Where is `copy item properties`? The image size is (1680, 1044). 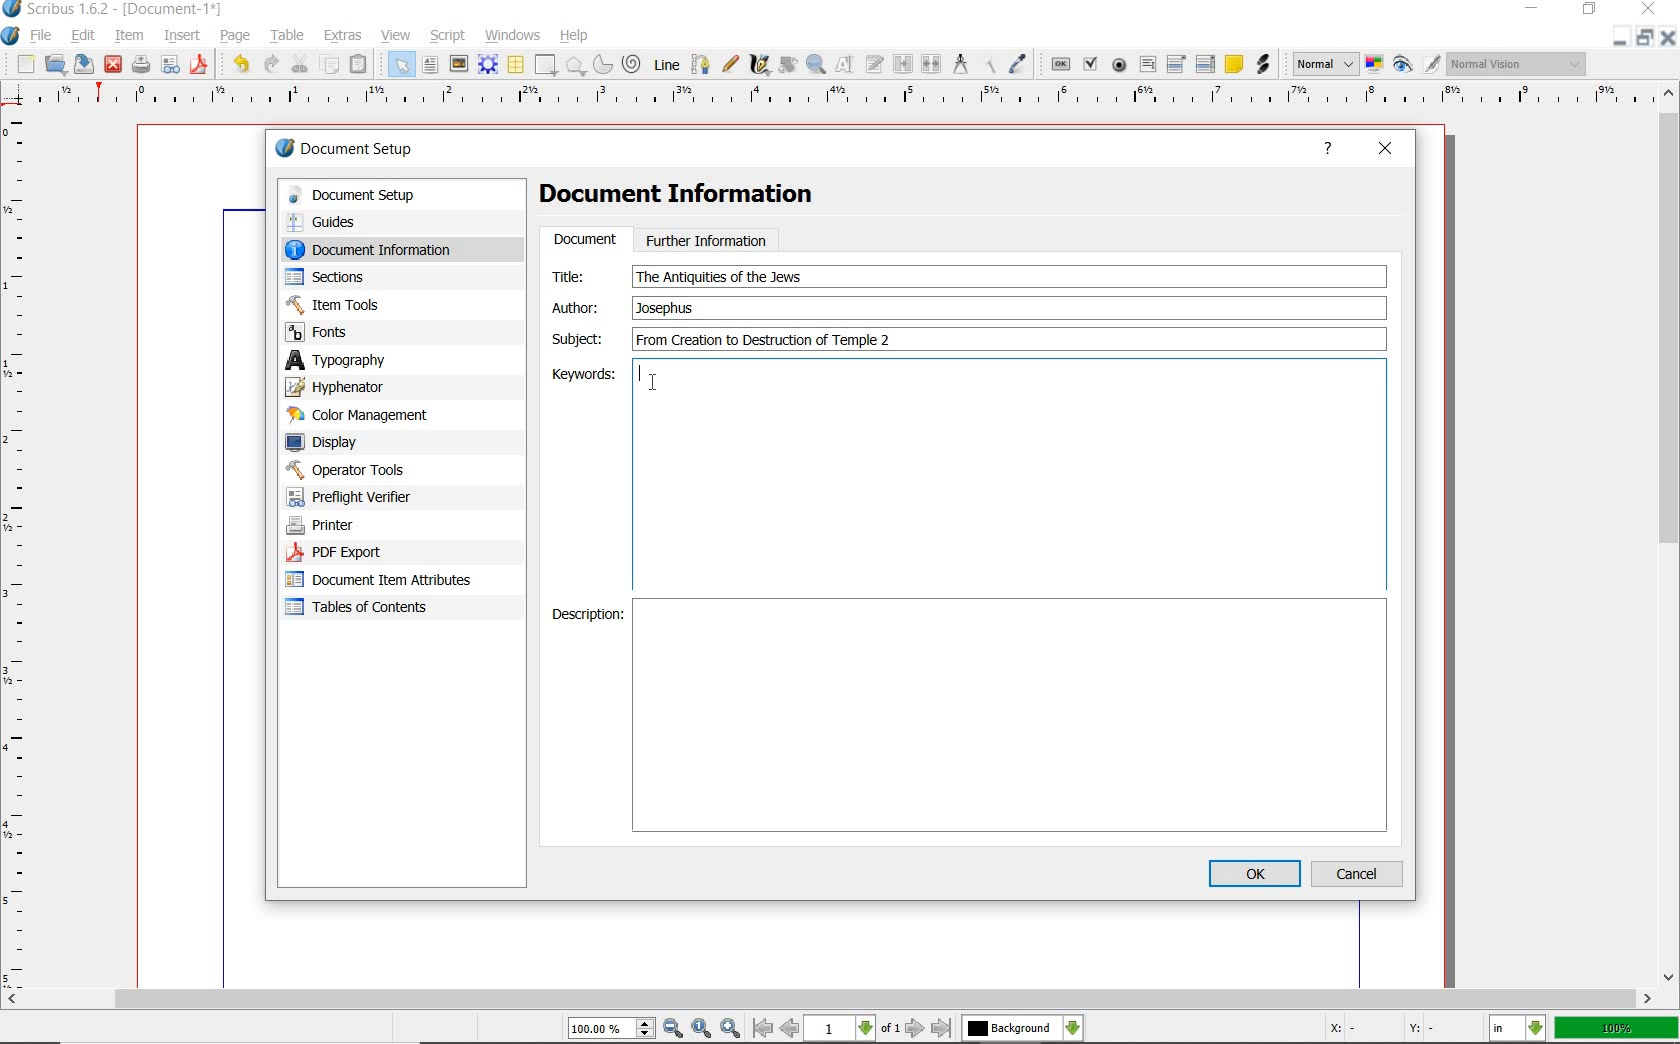 copy item properties is located at coordinates (987, 65).